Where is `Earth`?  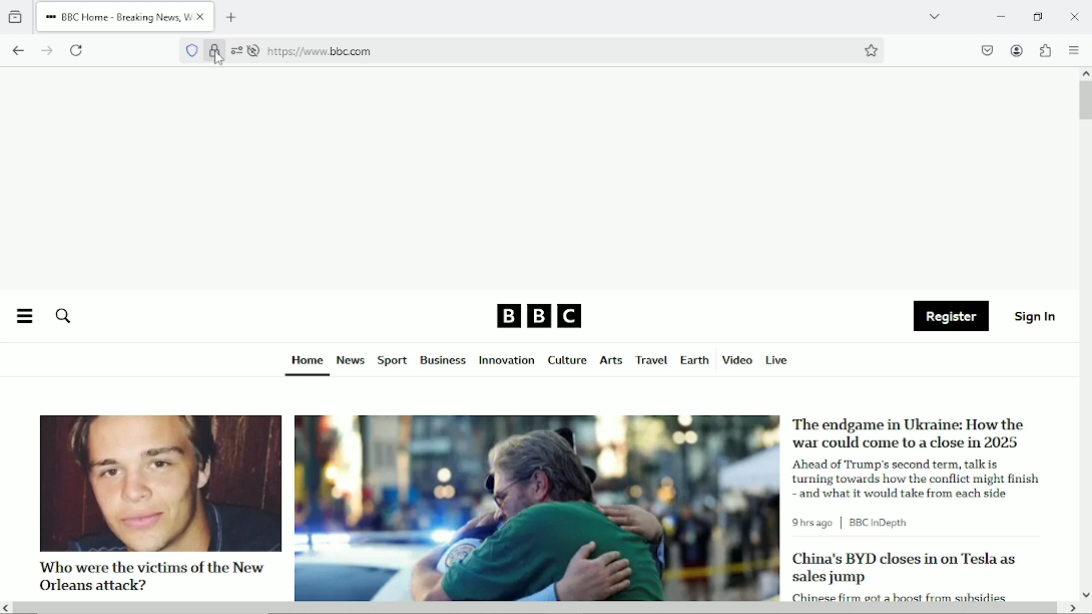
Earth is located at coordinates (693, 360).